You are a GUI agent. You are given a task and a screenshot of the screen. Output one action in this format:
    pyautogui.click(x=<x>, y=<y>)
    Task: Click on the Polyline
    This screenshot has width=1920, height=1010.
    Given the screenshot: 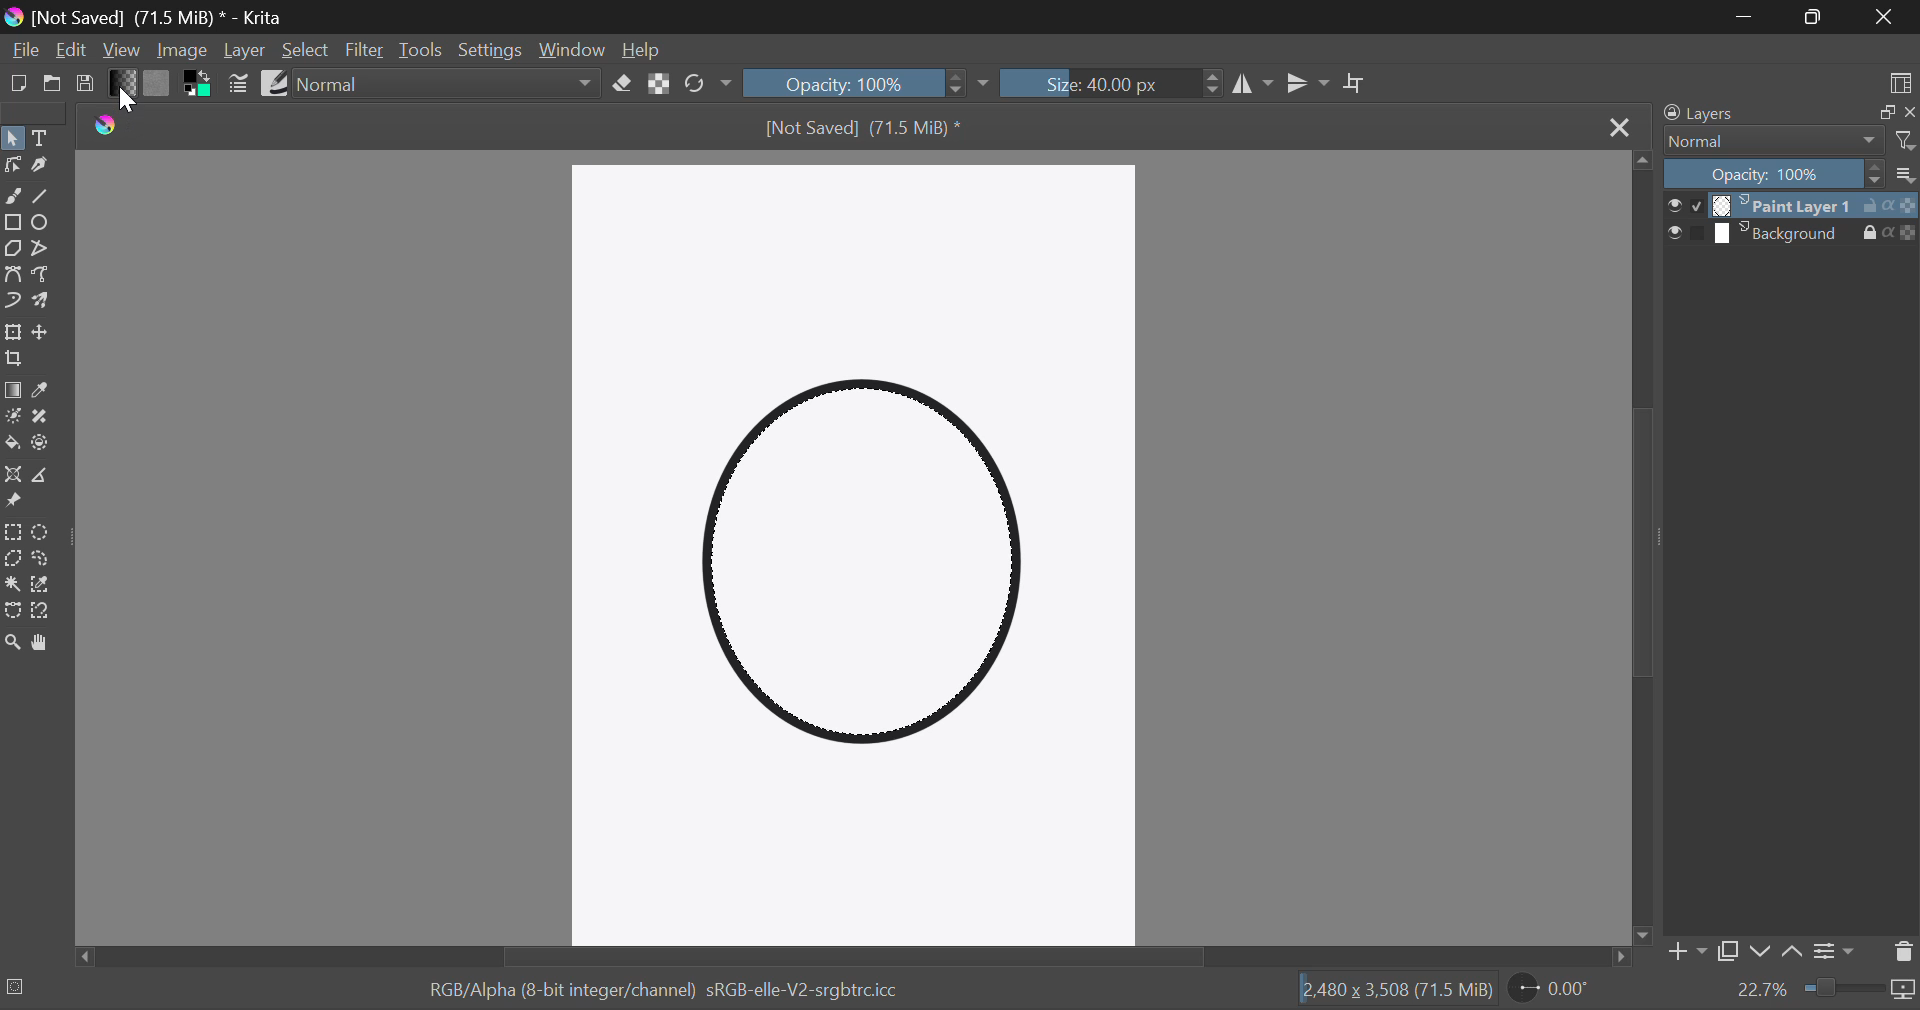 What is the action you would take?
    pyautogui.click(x=46, y=252)
    